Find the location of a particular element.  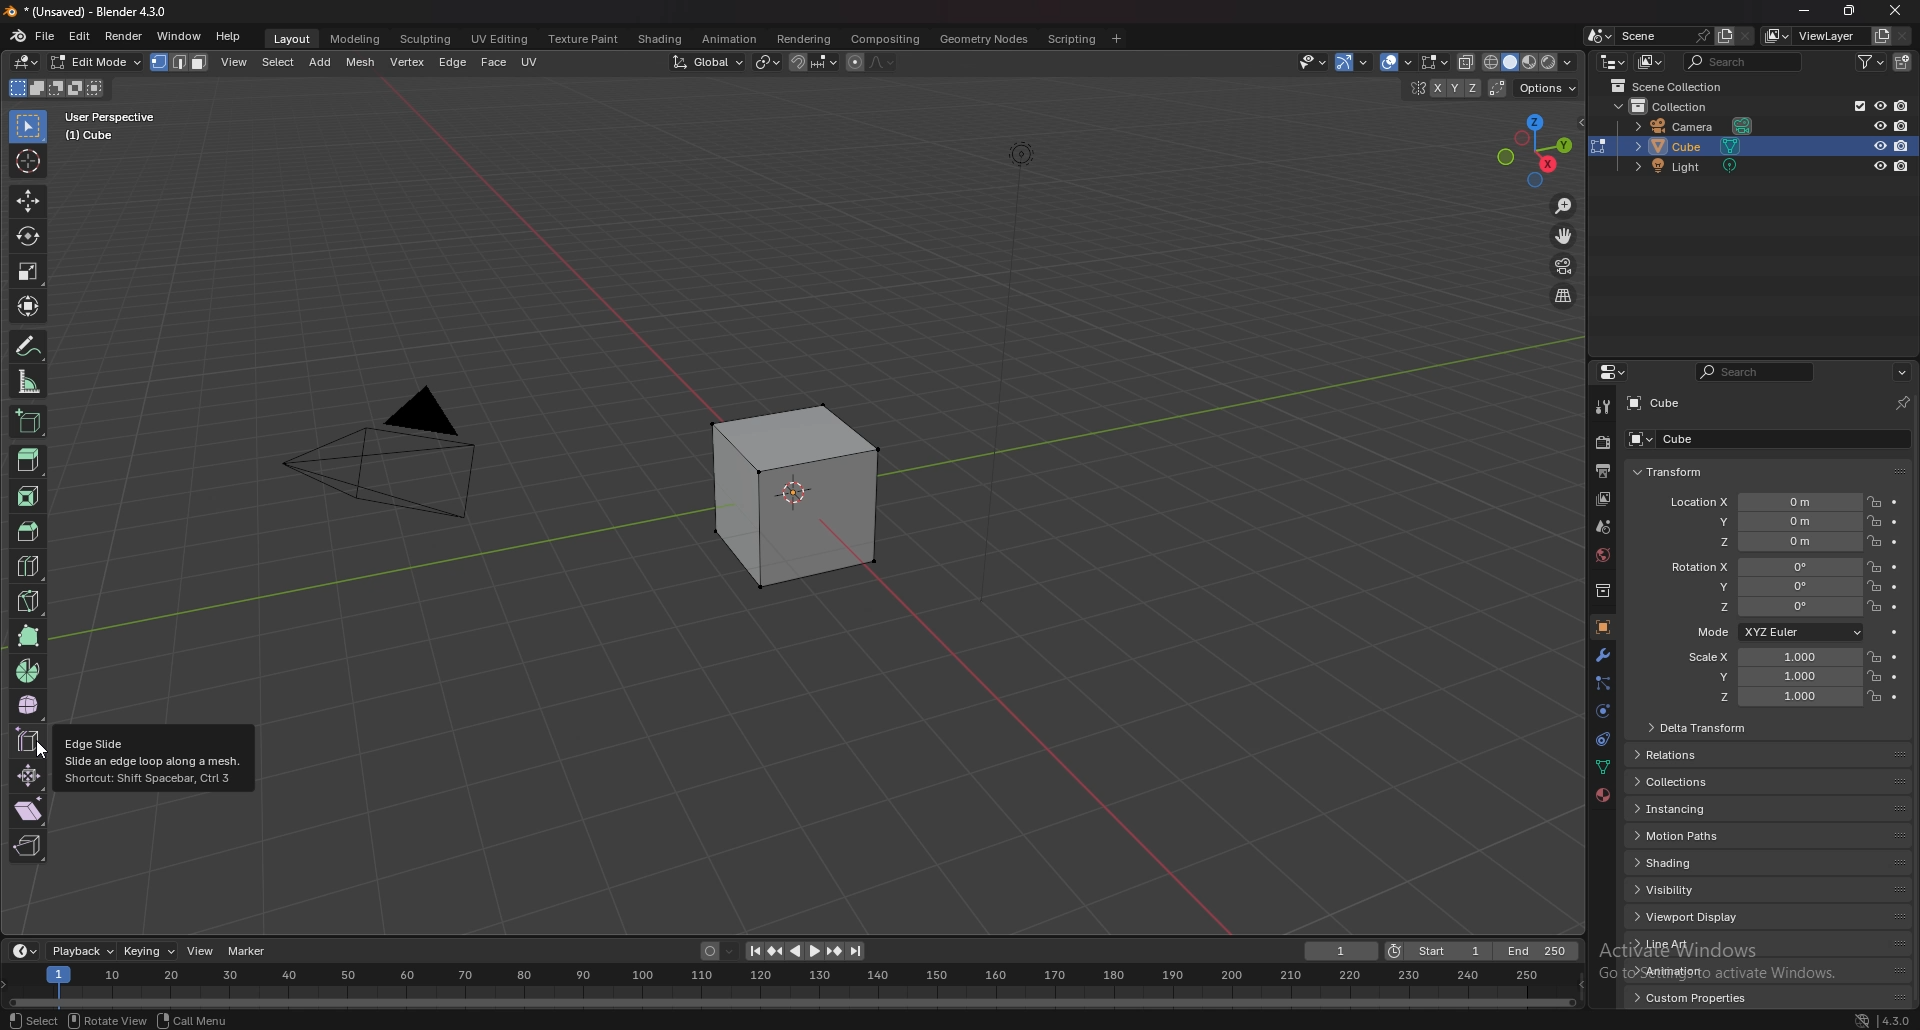

display mode is located at coordinates (1651, 62).